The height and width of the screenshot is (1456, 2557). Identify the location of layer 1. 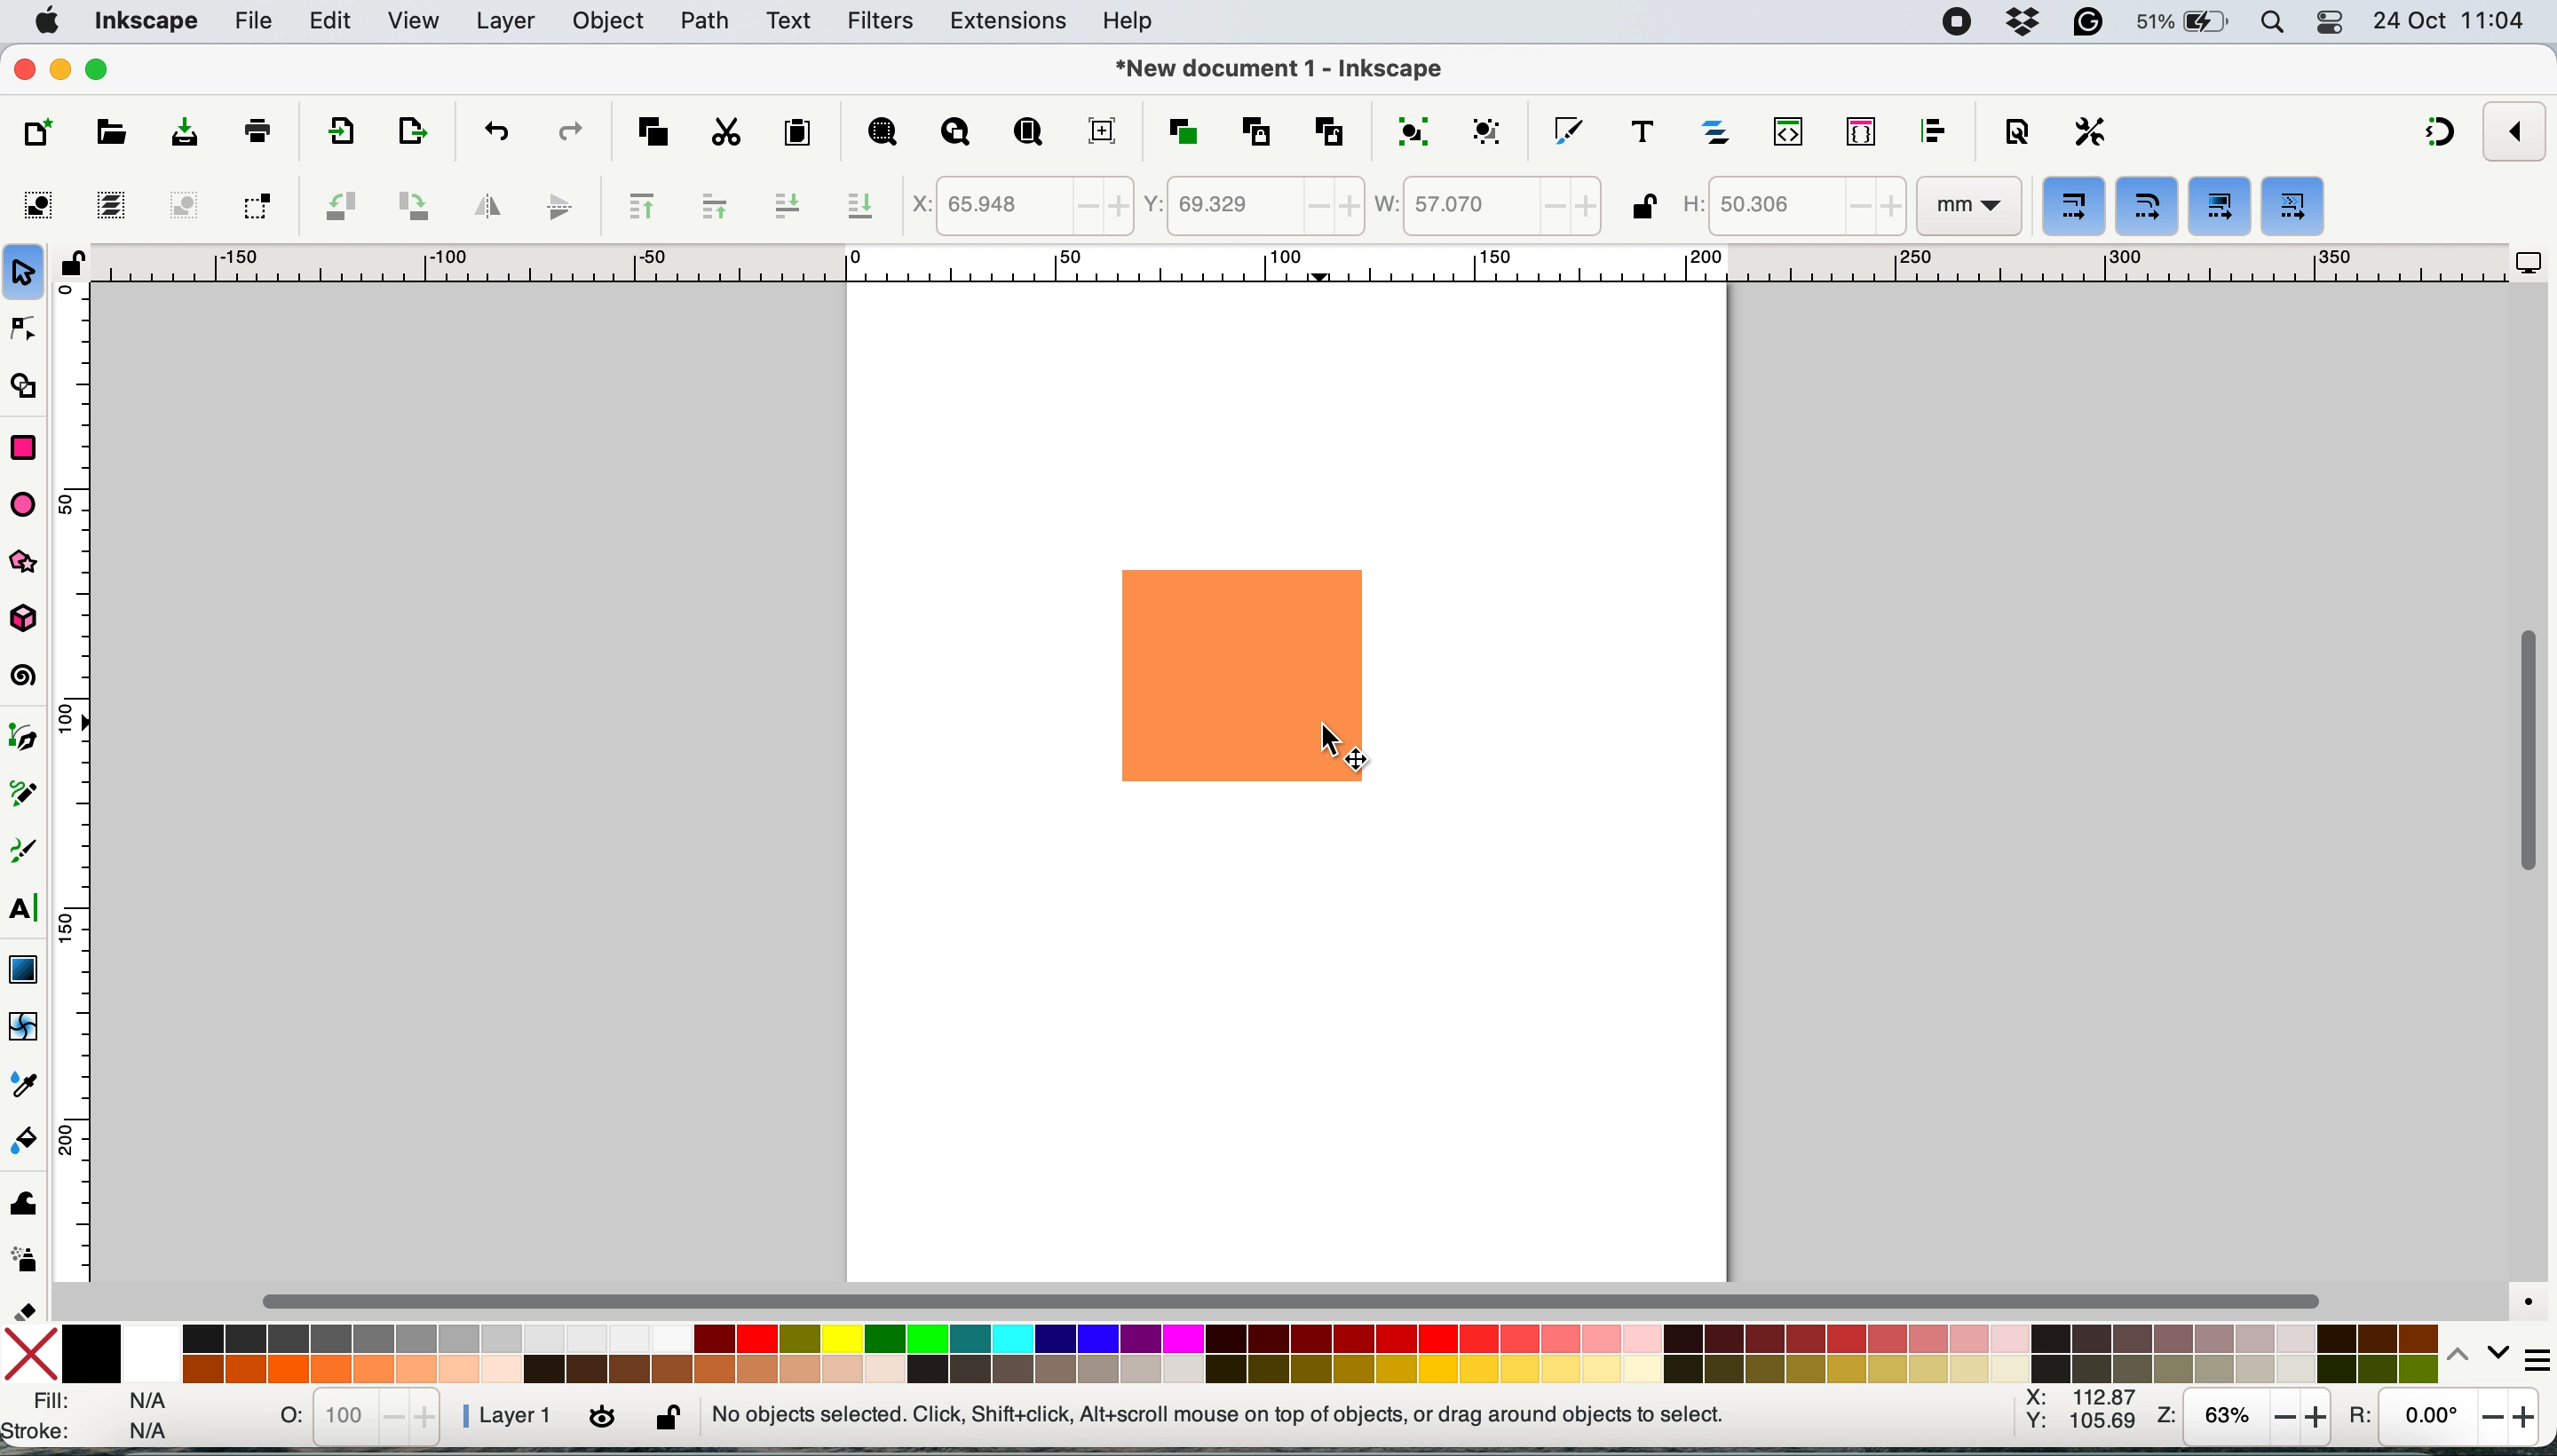
(510, 1416).